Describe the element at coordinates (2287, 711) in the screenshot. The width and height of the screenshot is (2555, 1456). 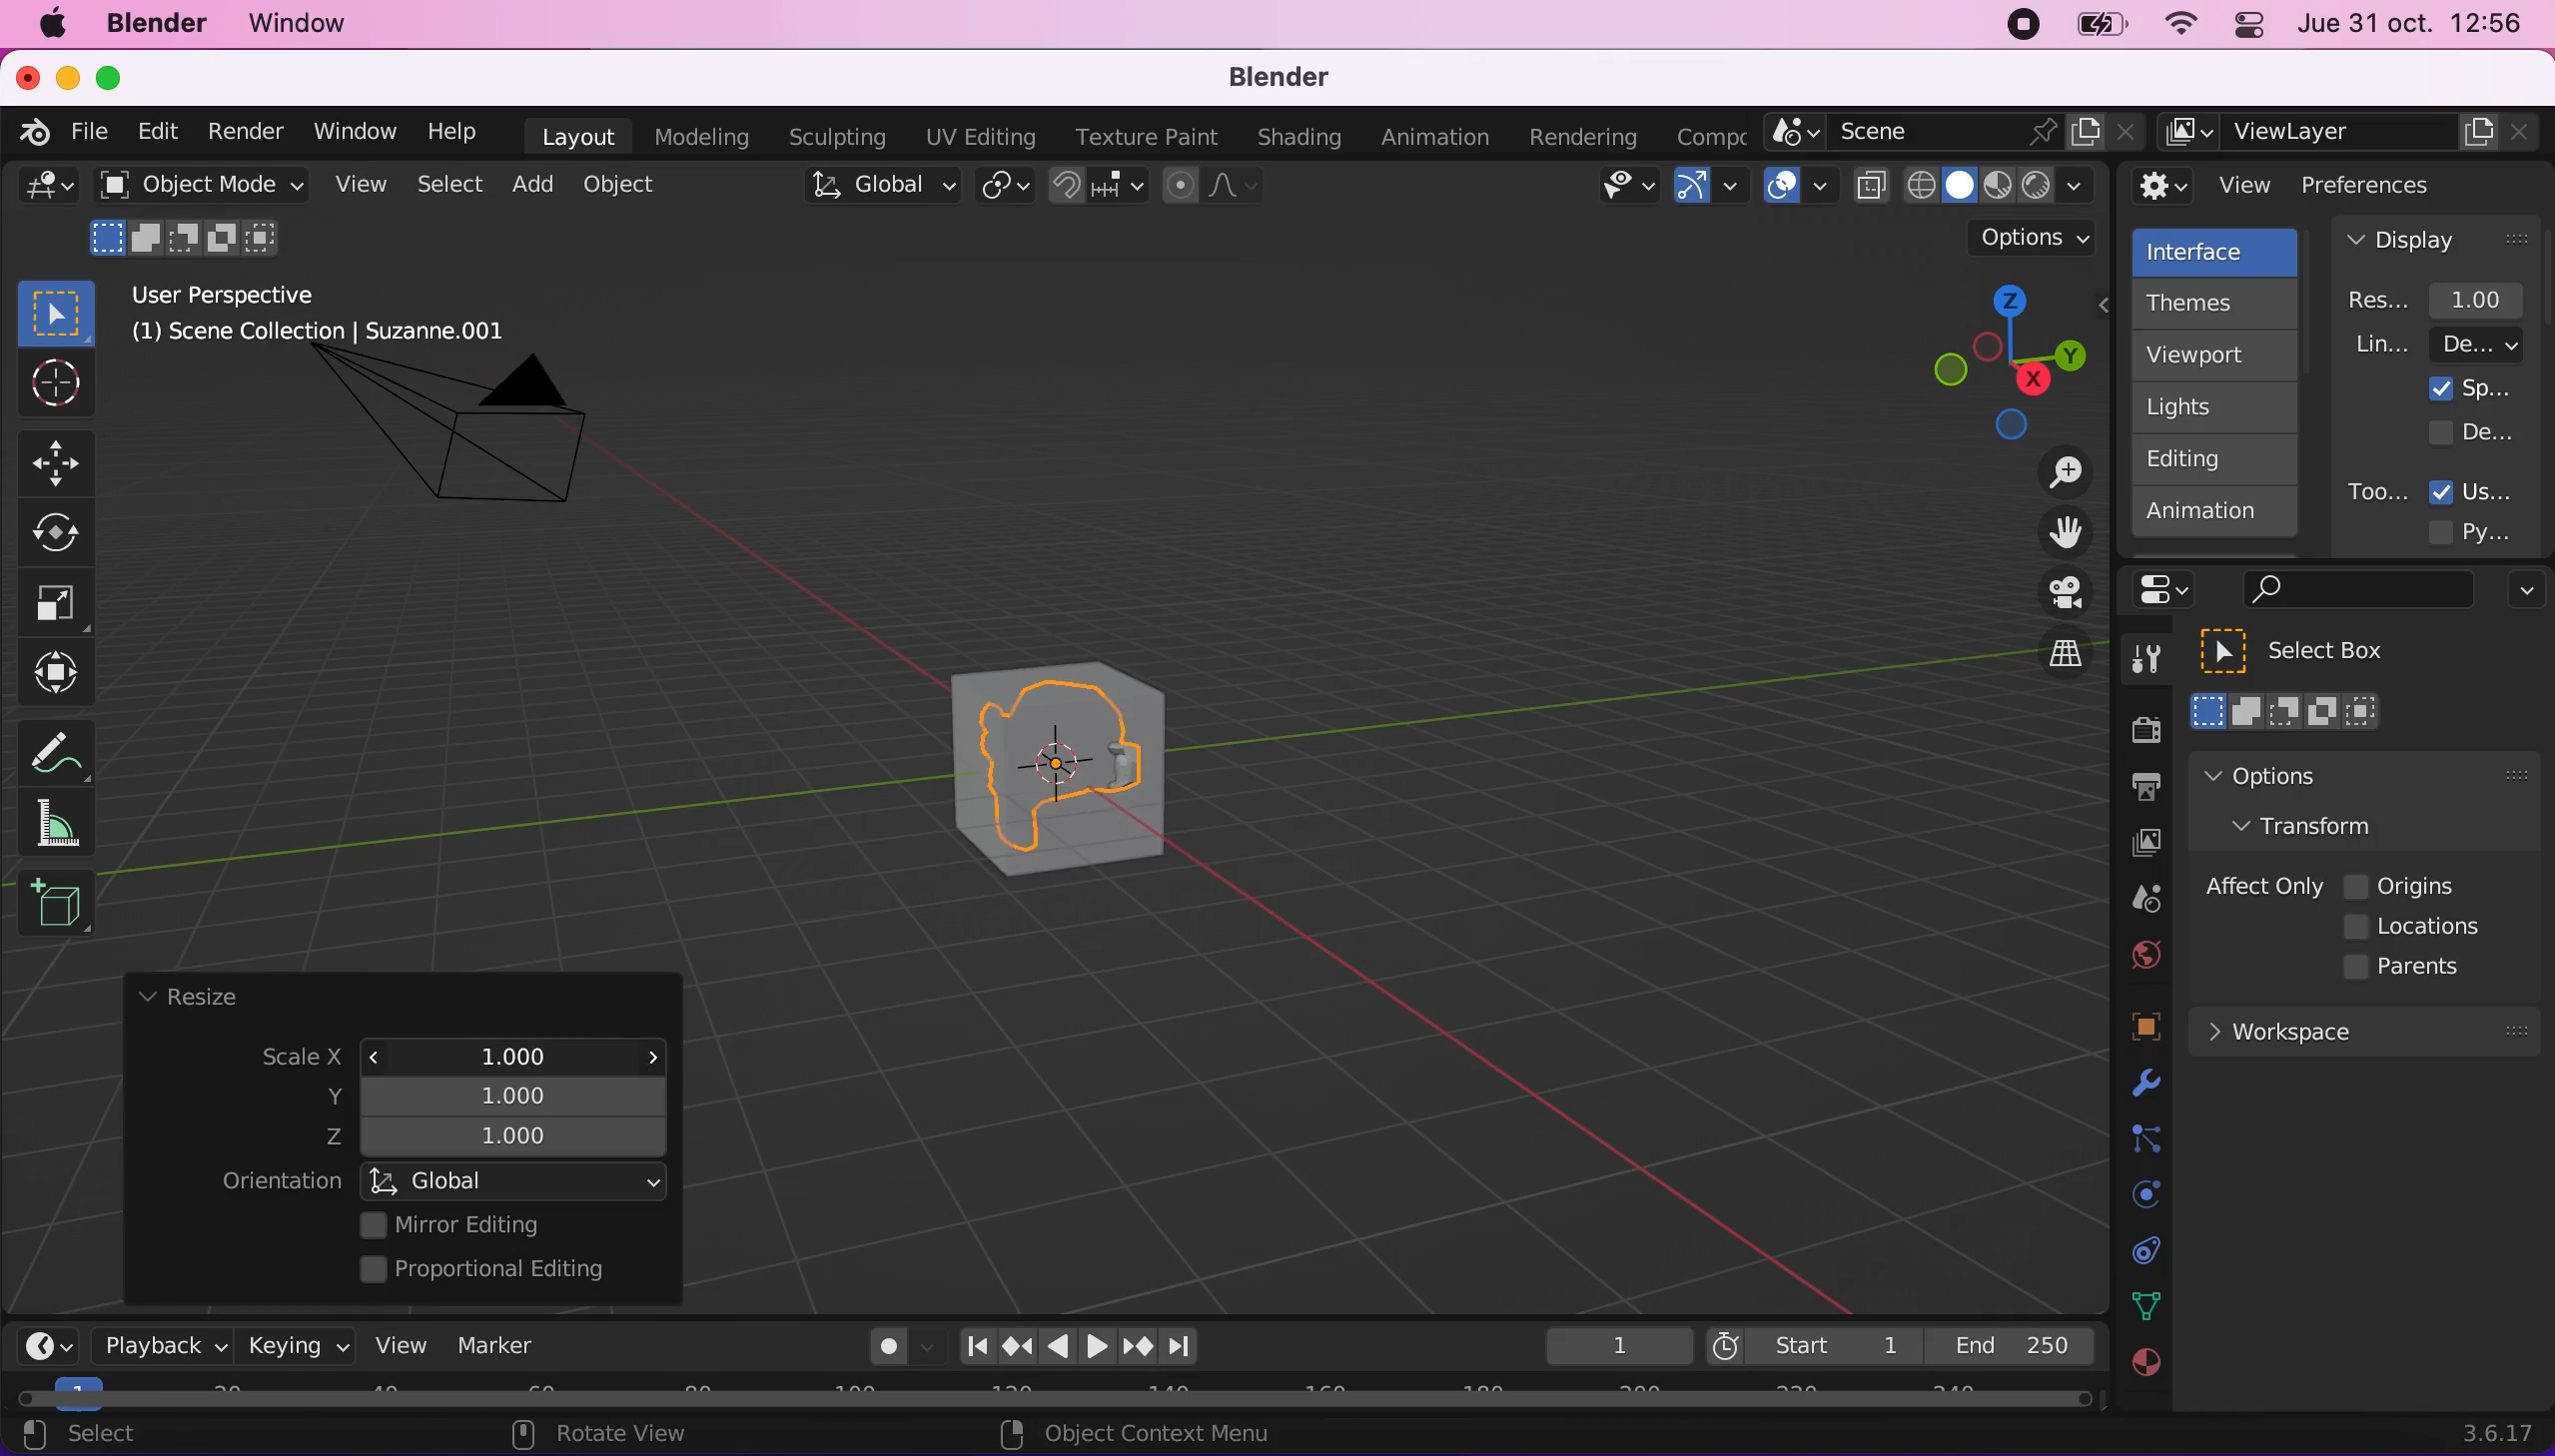
I see `select box mode` at that location.